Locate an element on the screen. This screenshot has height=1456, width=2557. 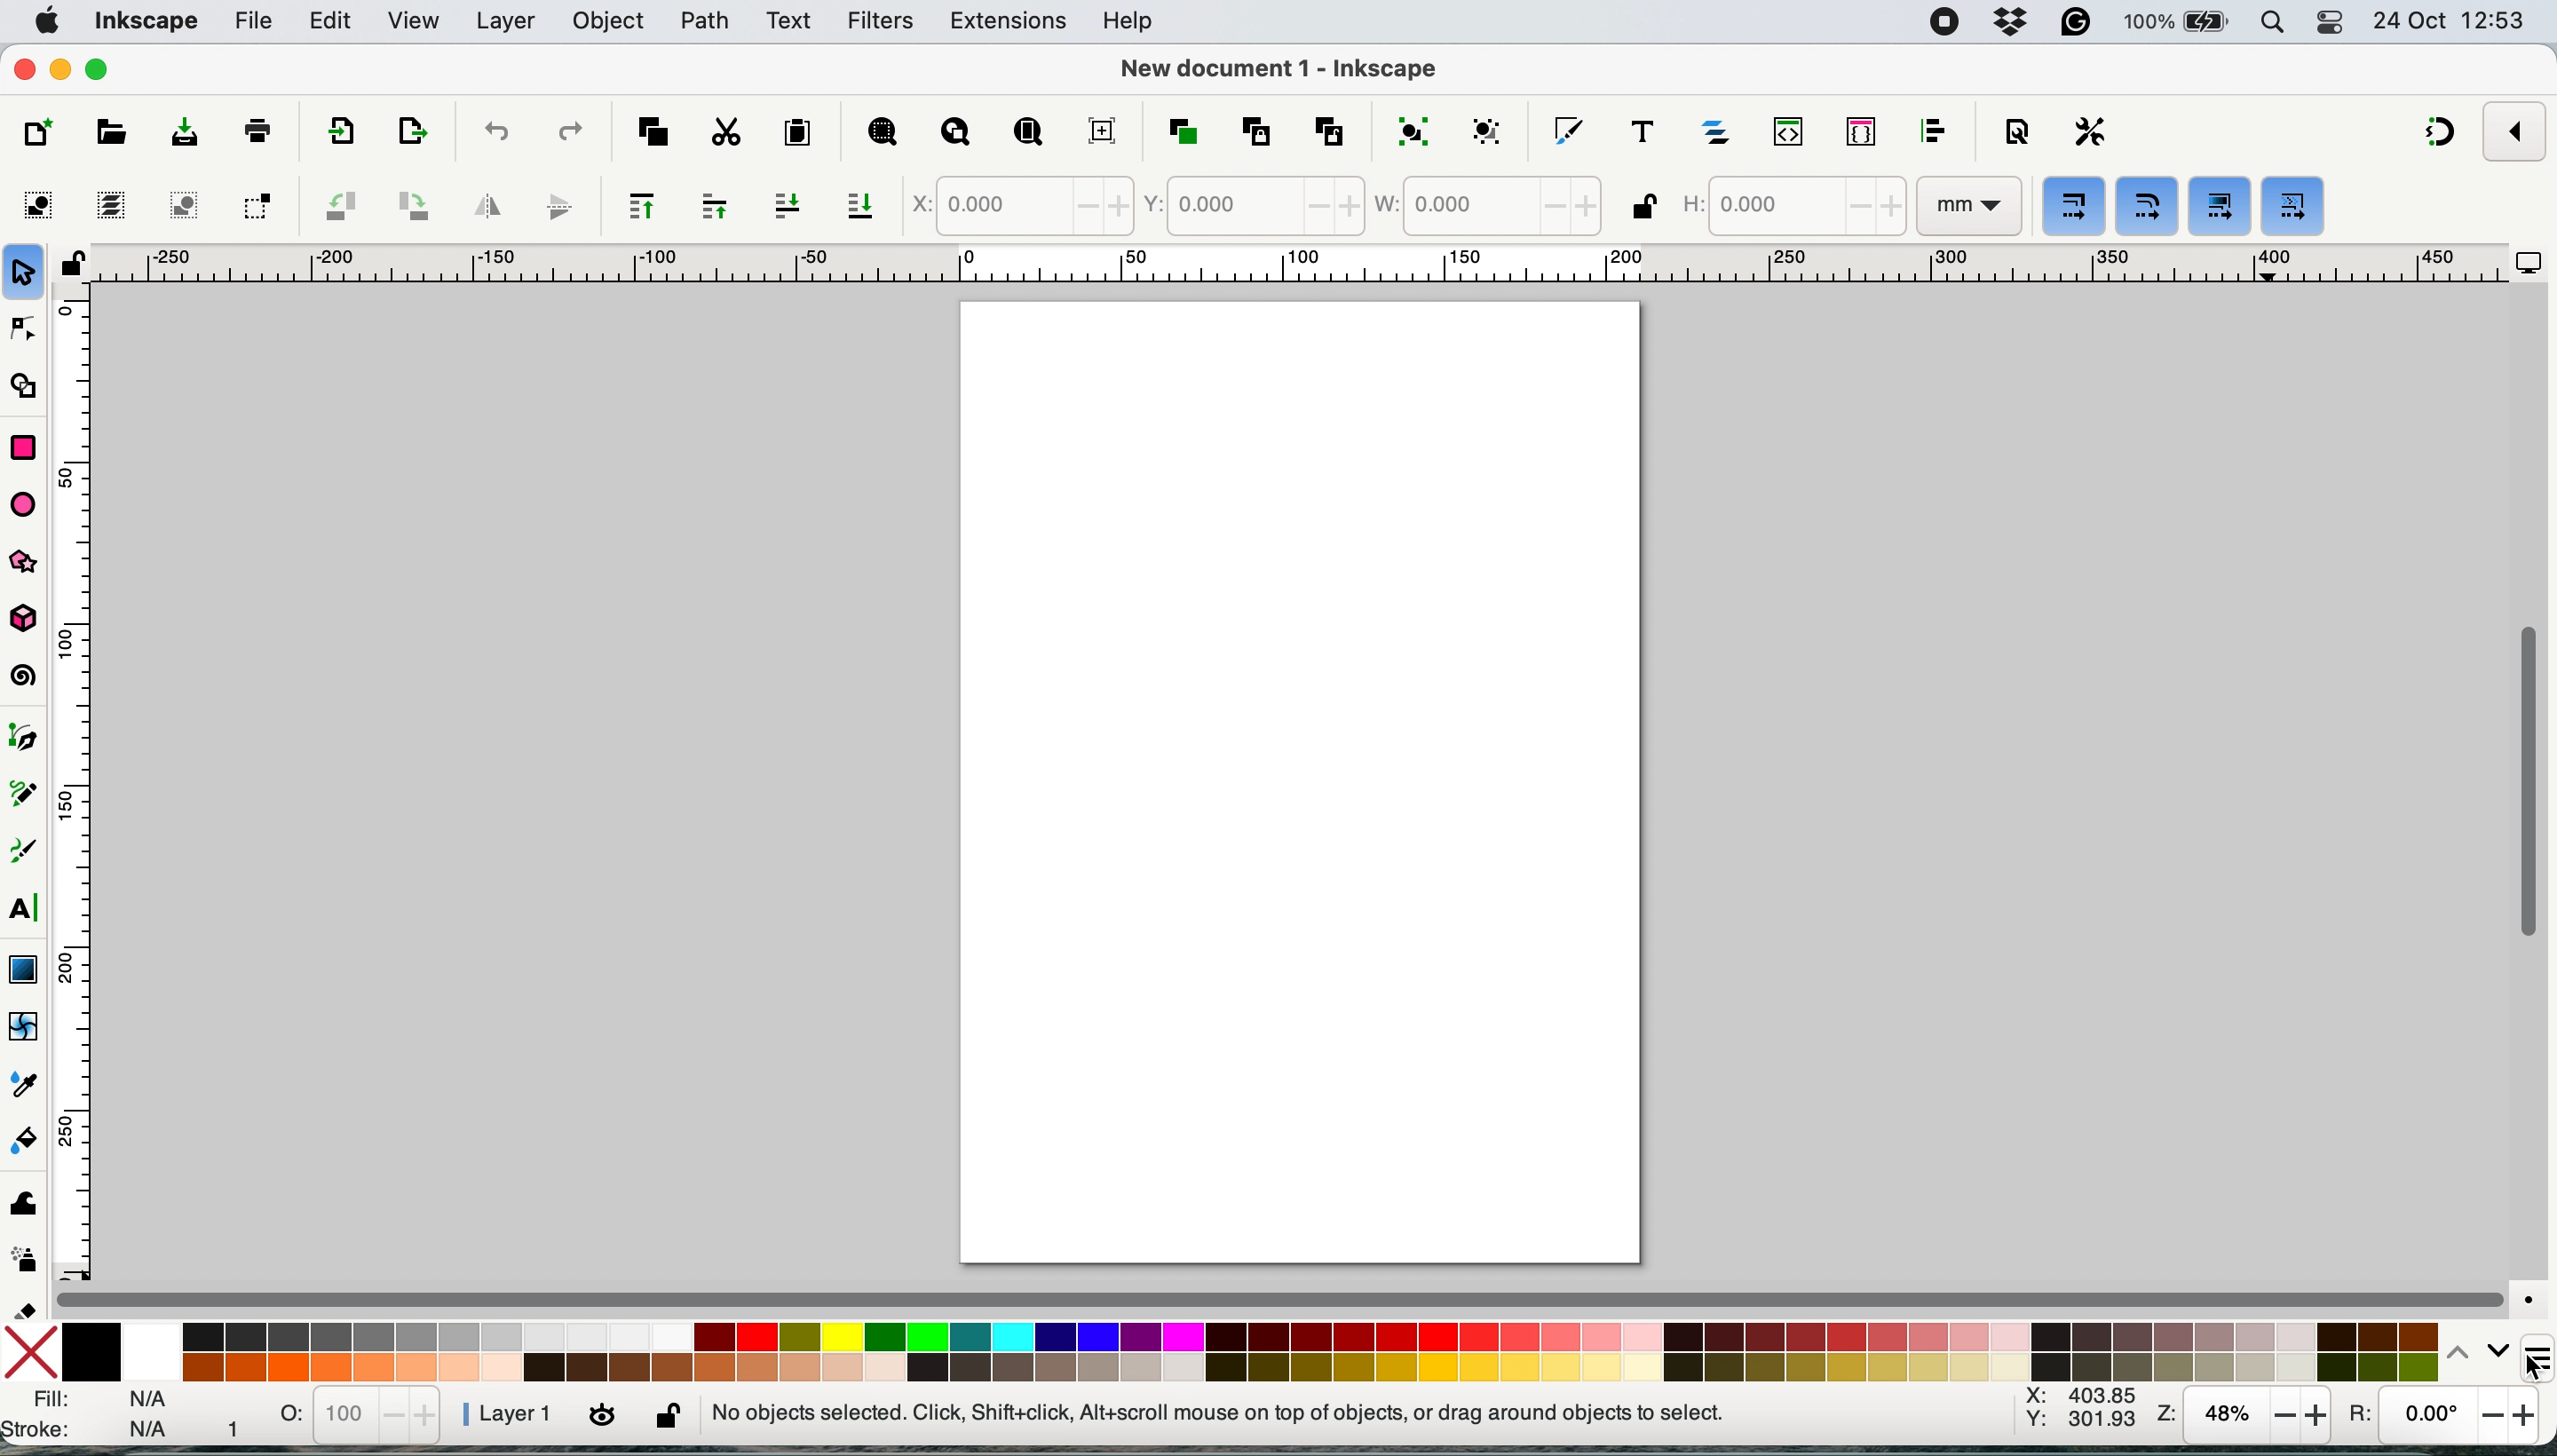
Page is located at coordinates (1304, 782).